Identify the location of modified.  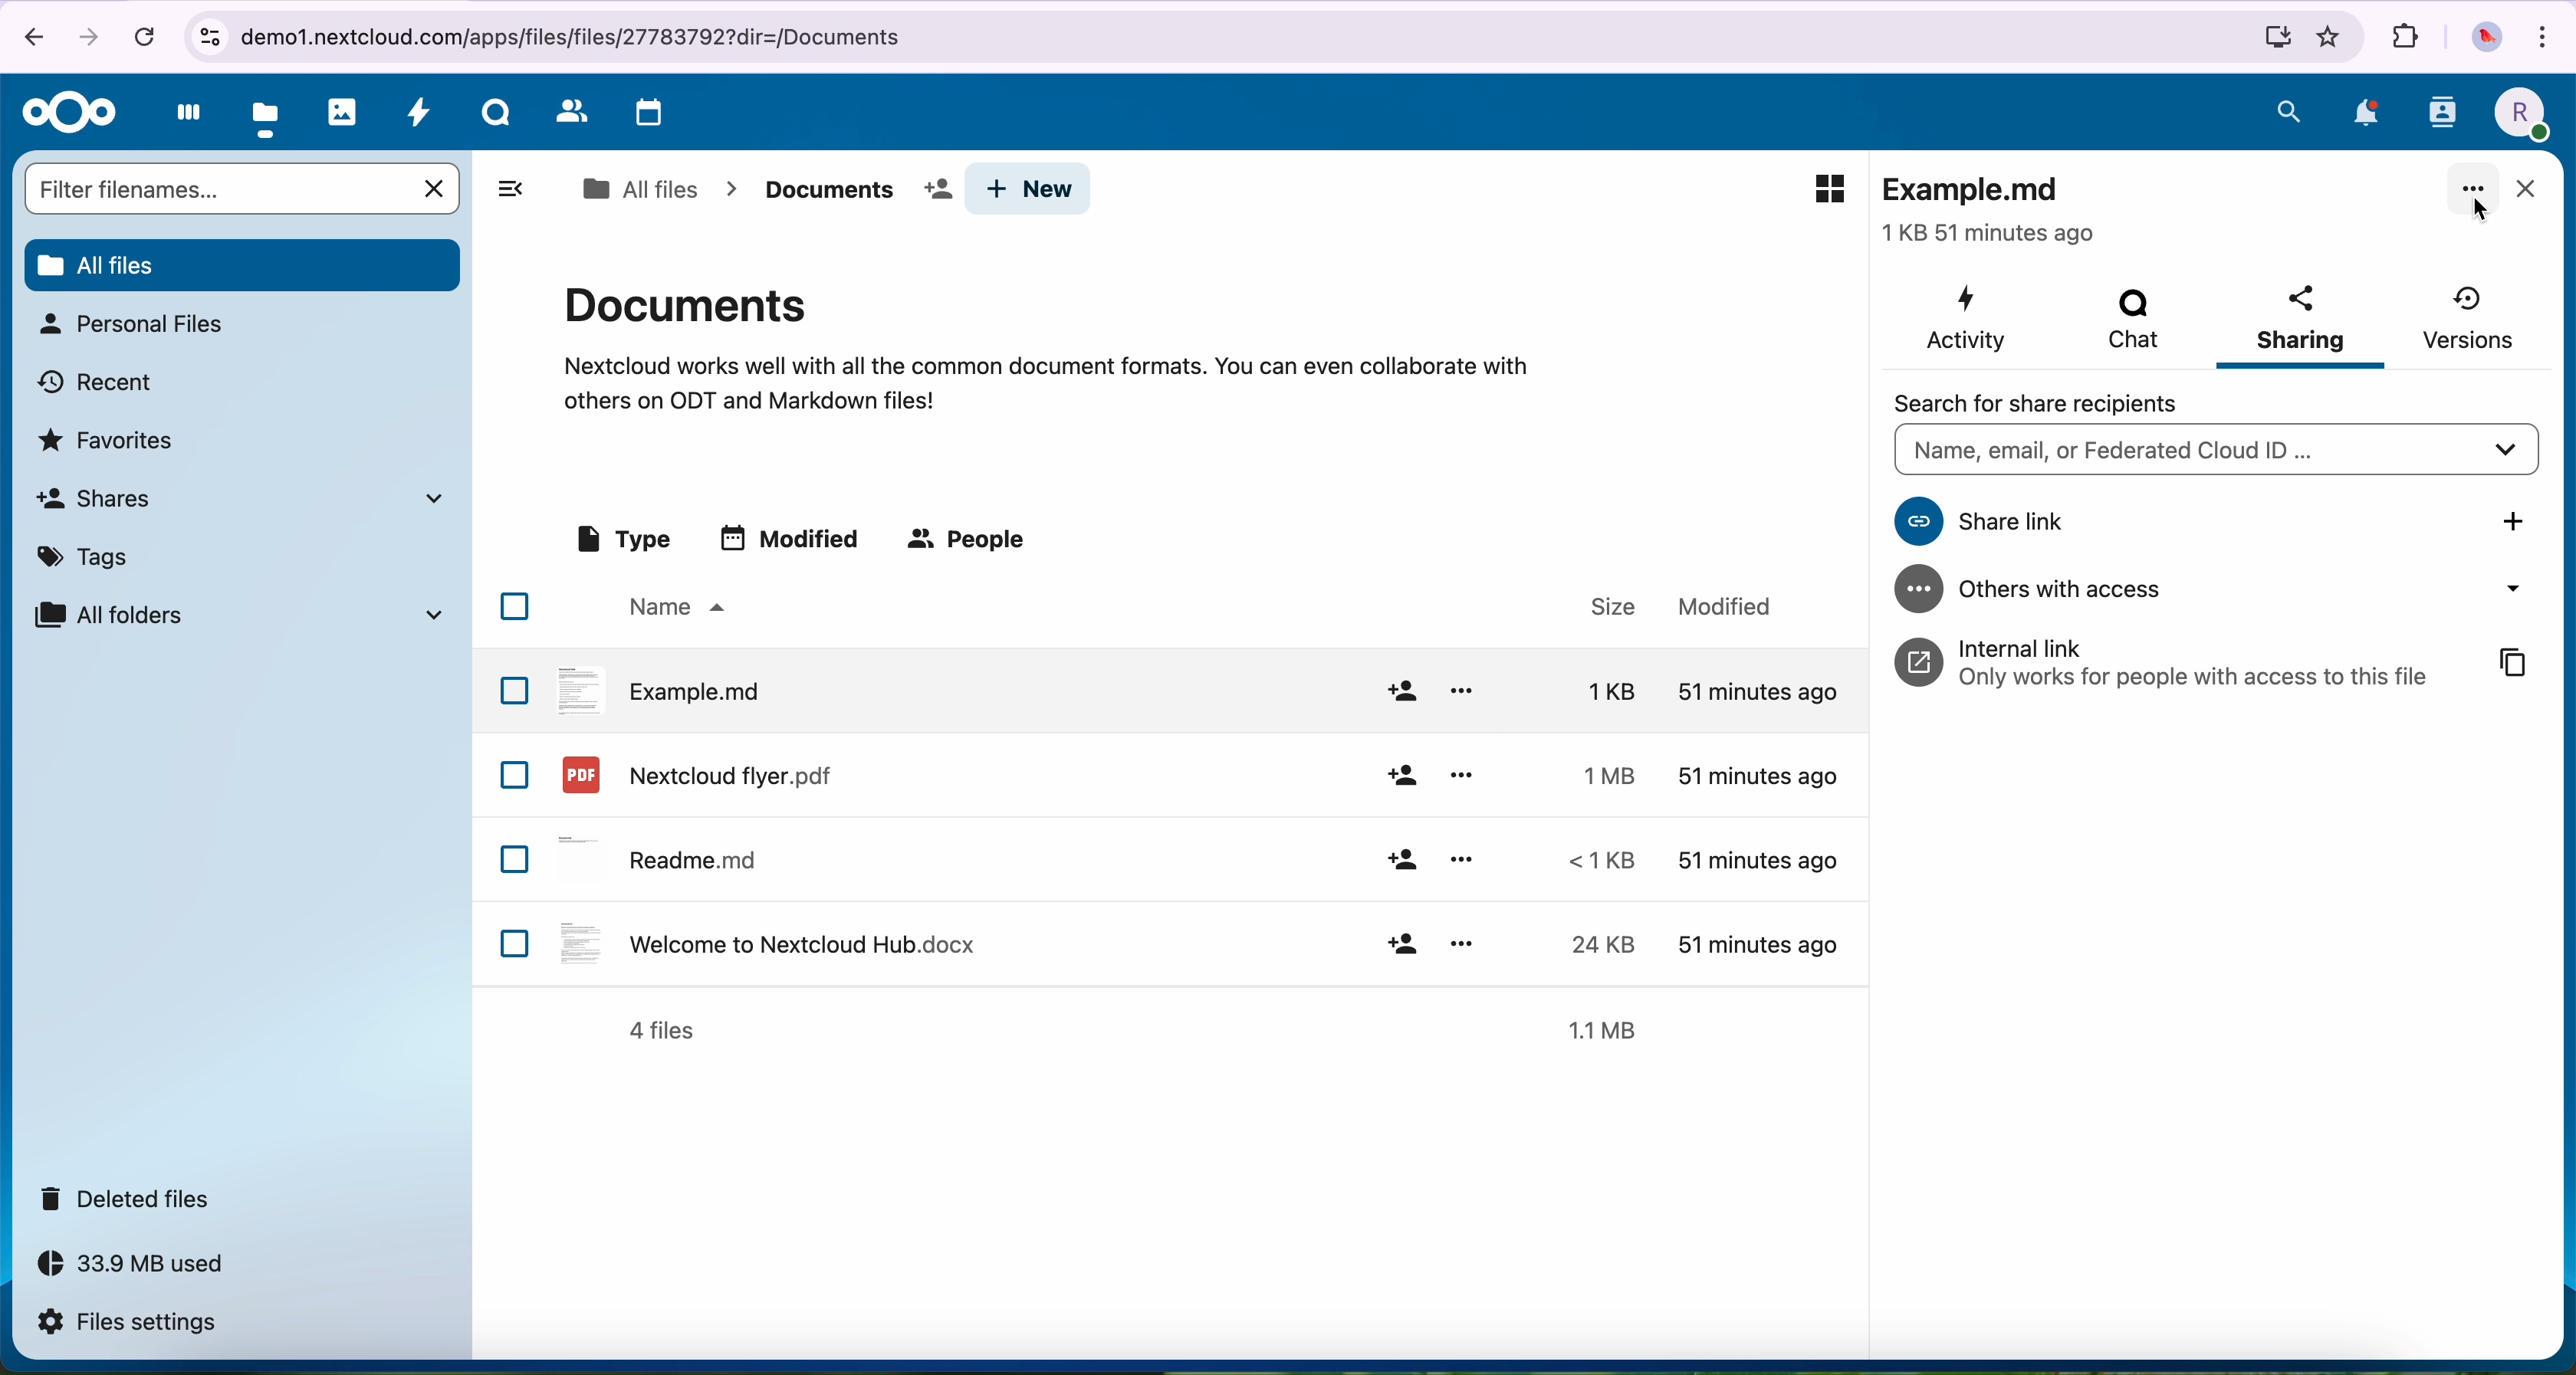
(1726, 607).